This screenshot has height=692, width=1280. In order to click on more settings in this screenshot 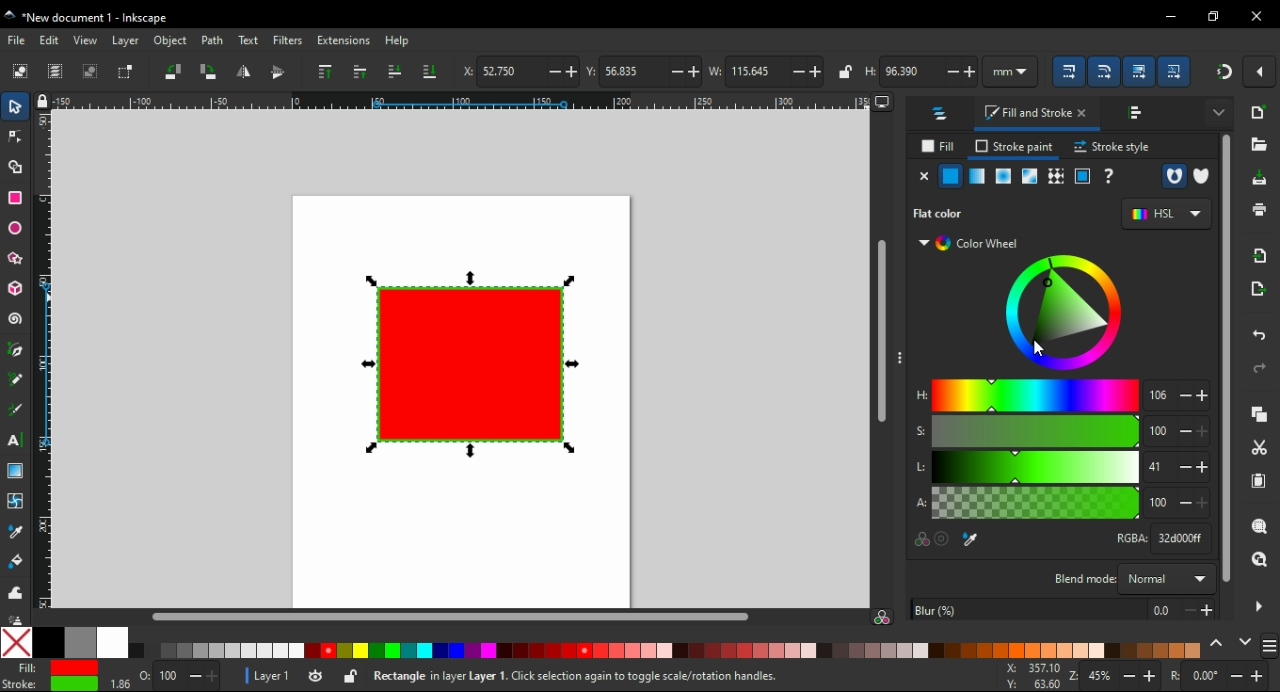, I will do `click(1219, 110)`.